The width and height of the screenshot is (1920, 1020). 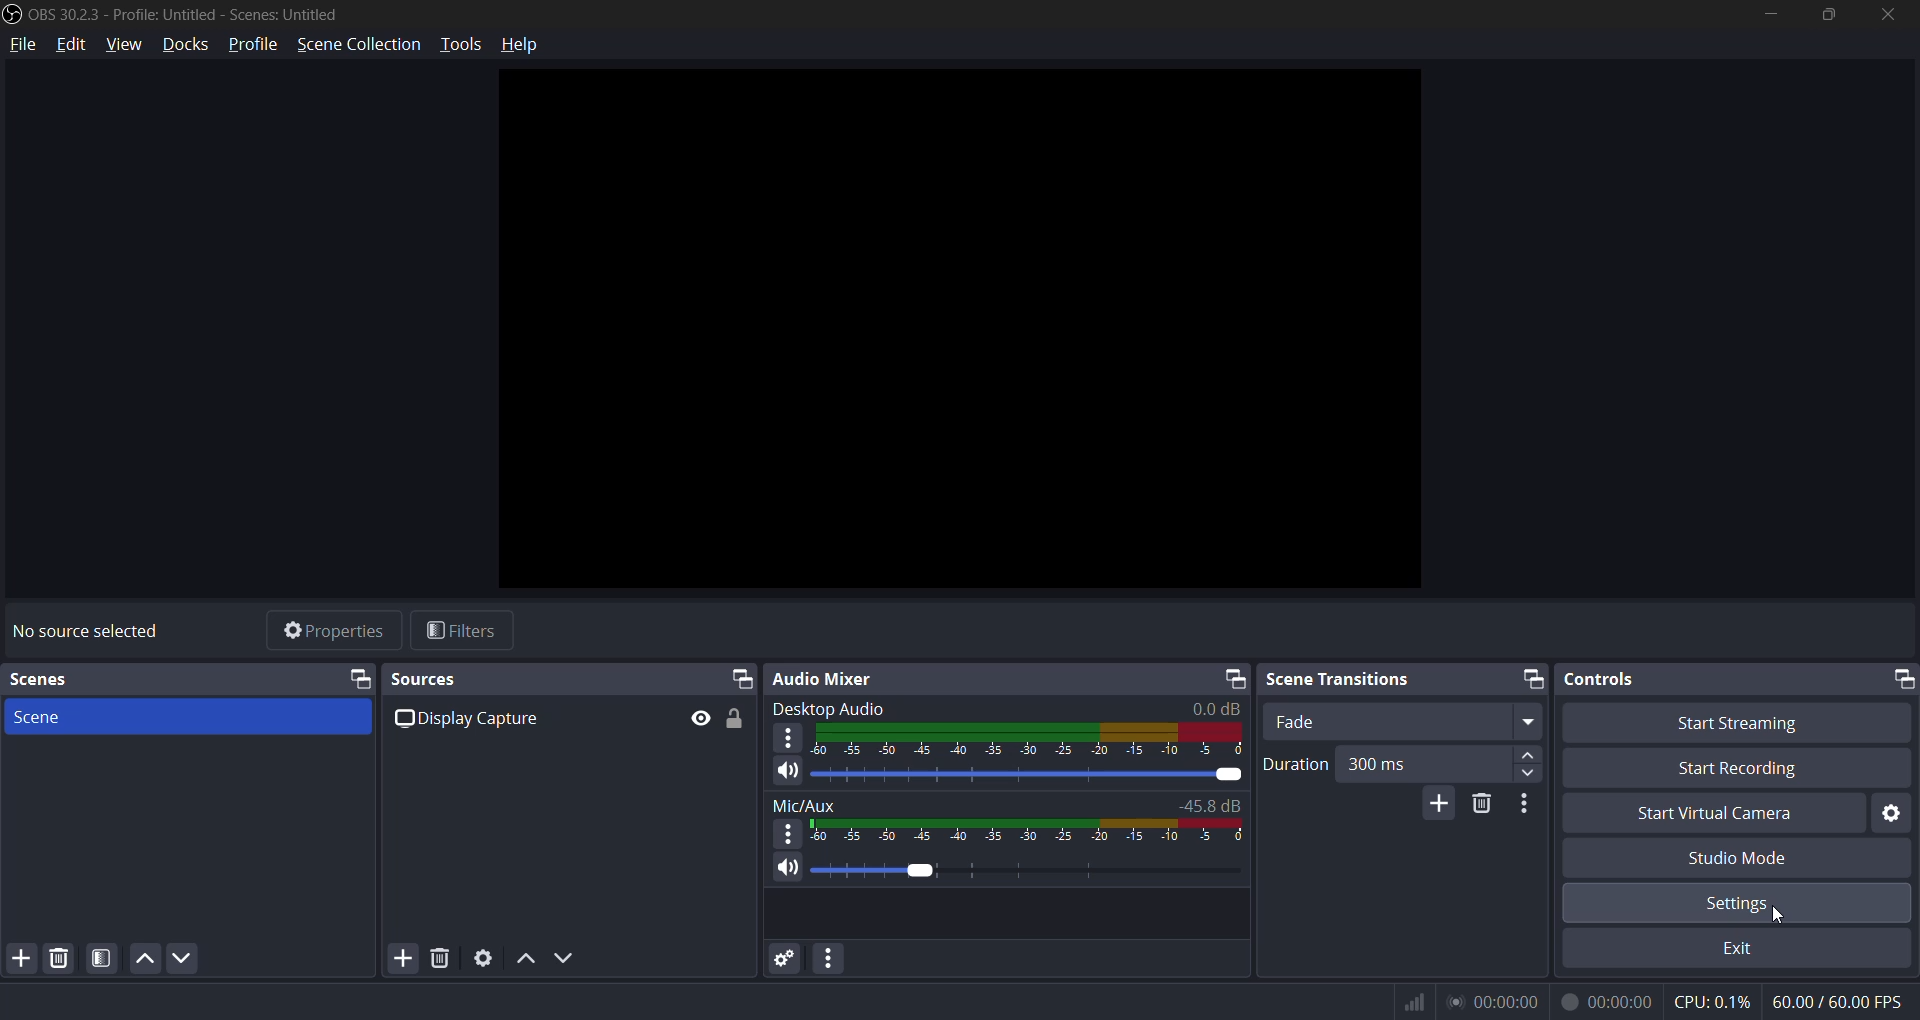 I want to click on no source selected, so click(x=82, y=631).